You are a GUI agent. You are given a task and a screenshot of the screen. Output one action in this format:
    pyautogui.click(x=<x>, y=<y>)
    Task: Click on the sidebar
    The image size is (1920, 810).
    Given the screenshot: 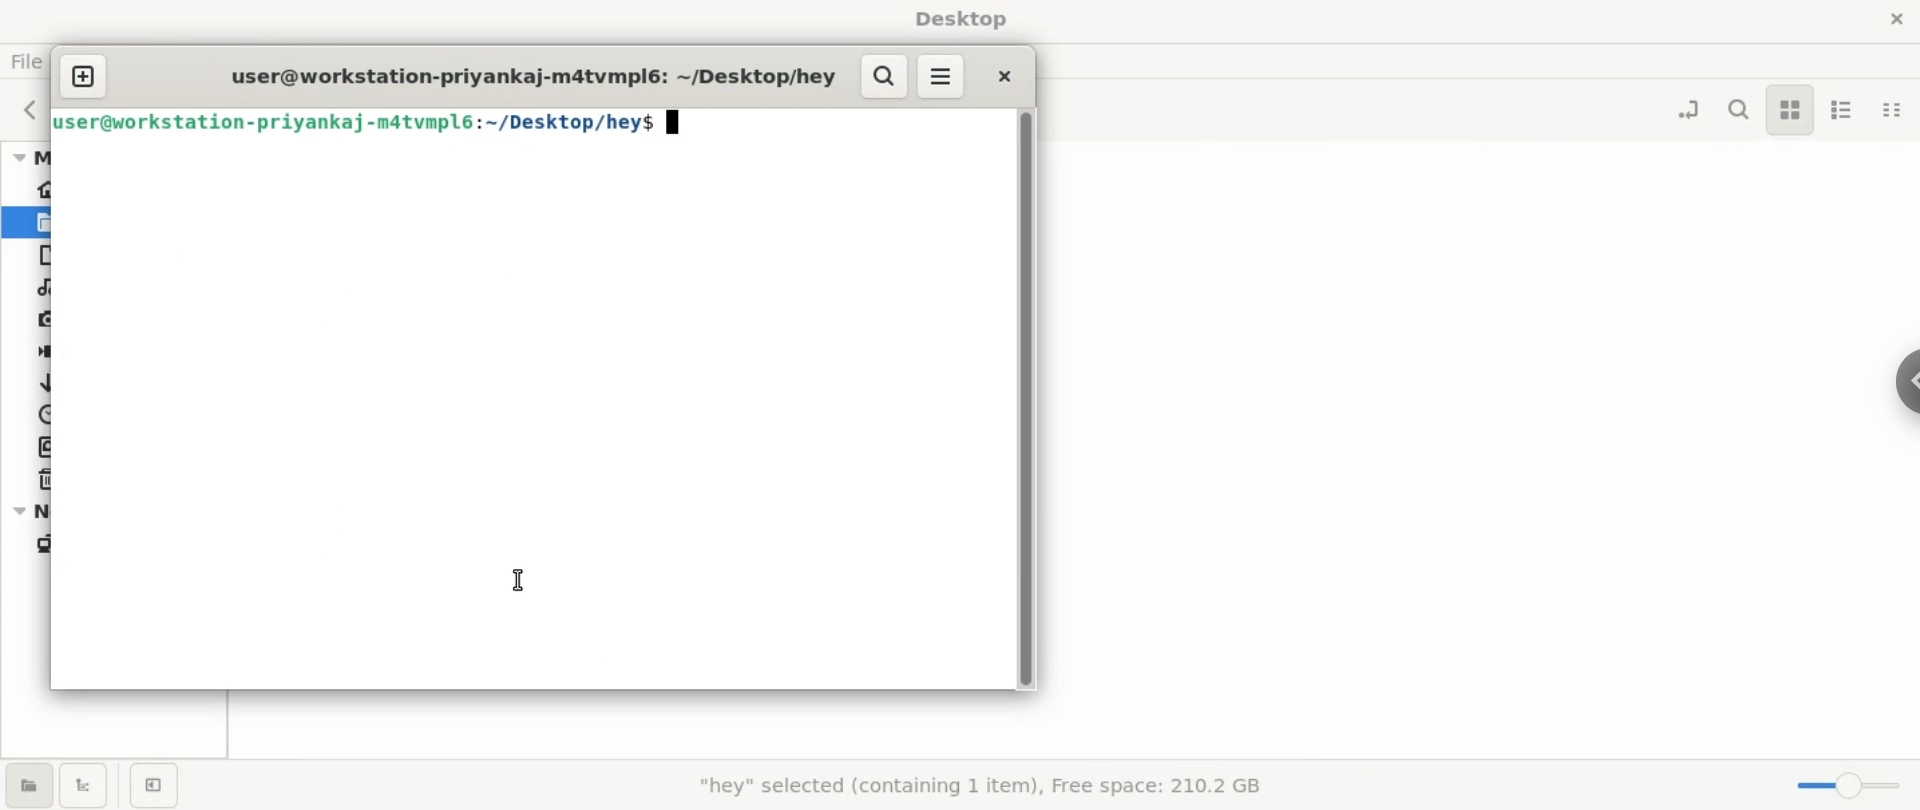 What is the action you would take?
    pyautogui.click(x=1892, y=378)
    